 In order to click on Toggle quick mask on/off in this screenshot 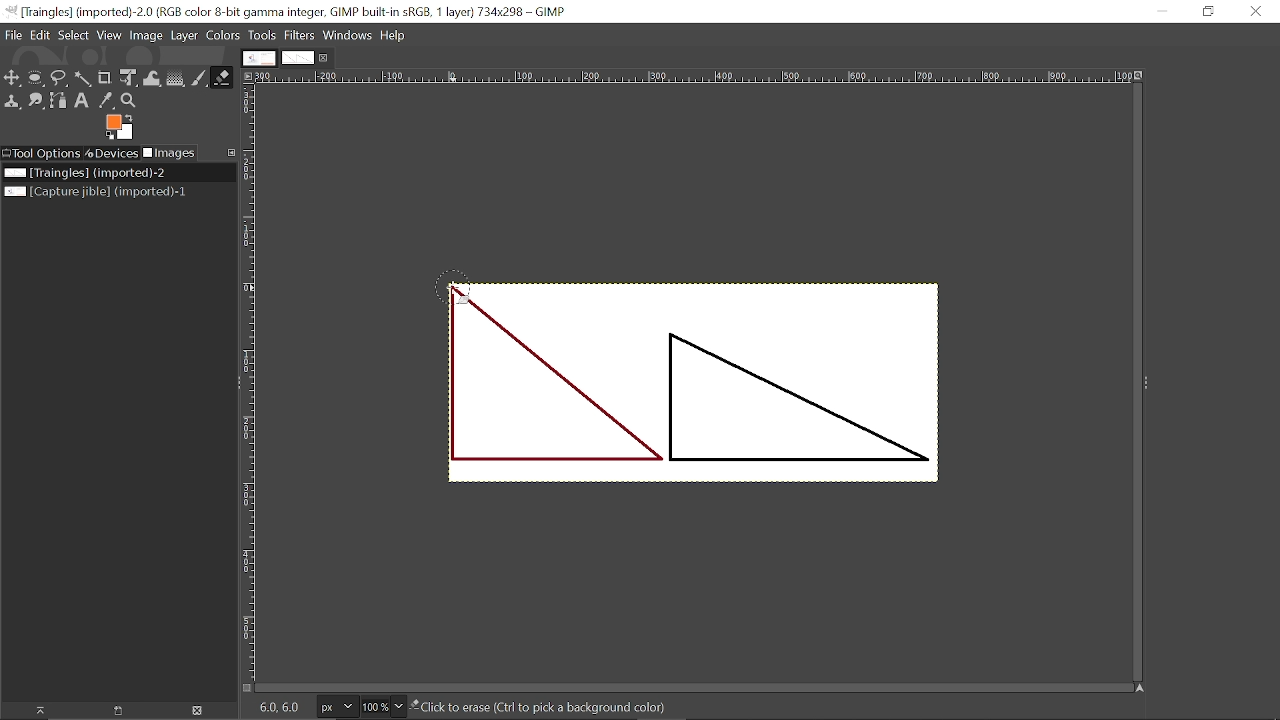, I will do `click(247, 688)`.